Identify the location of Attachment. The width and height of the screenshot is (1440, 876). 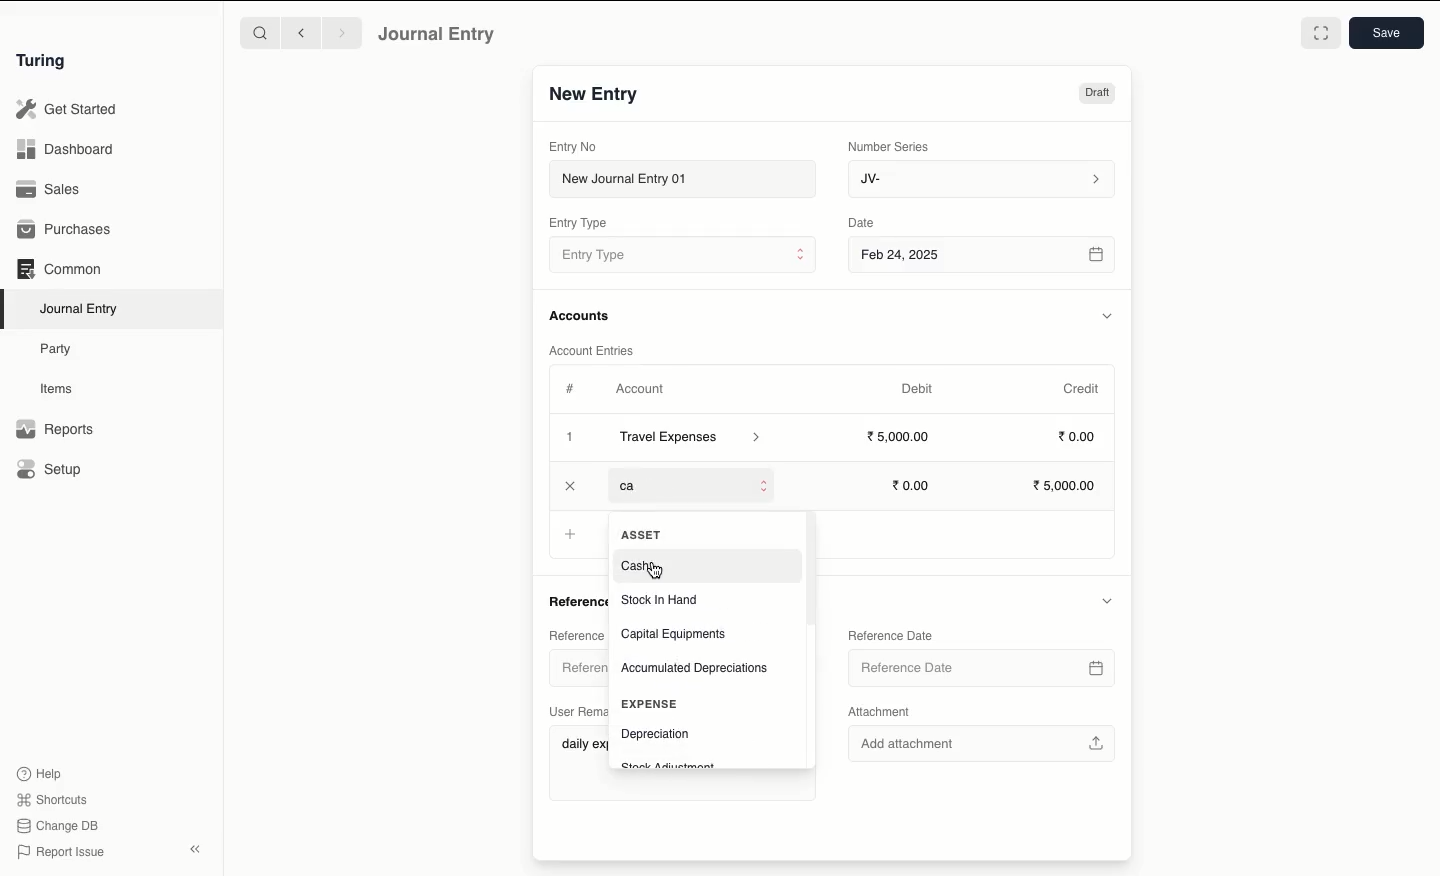
(889, 712).